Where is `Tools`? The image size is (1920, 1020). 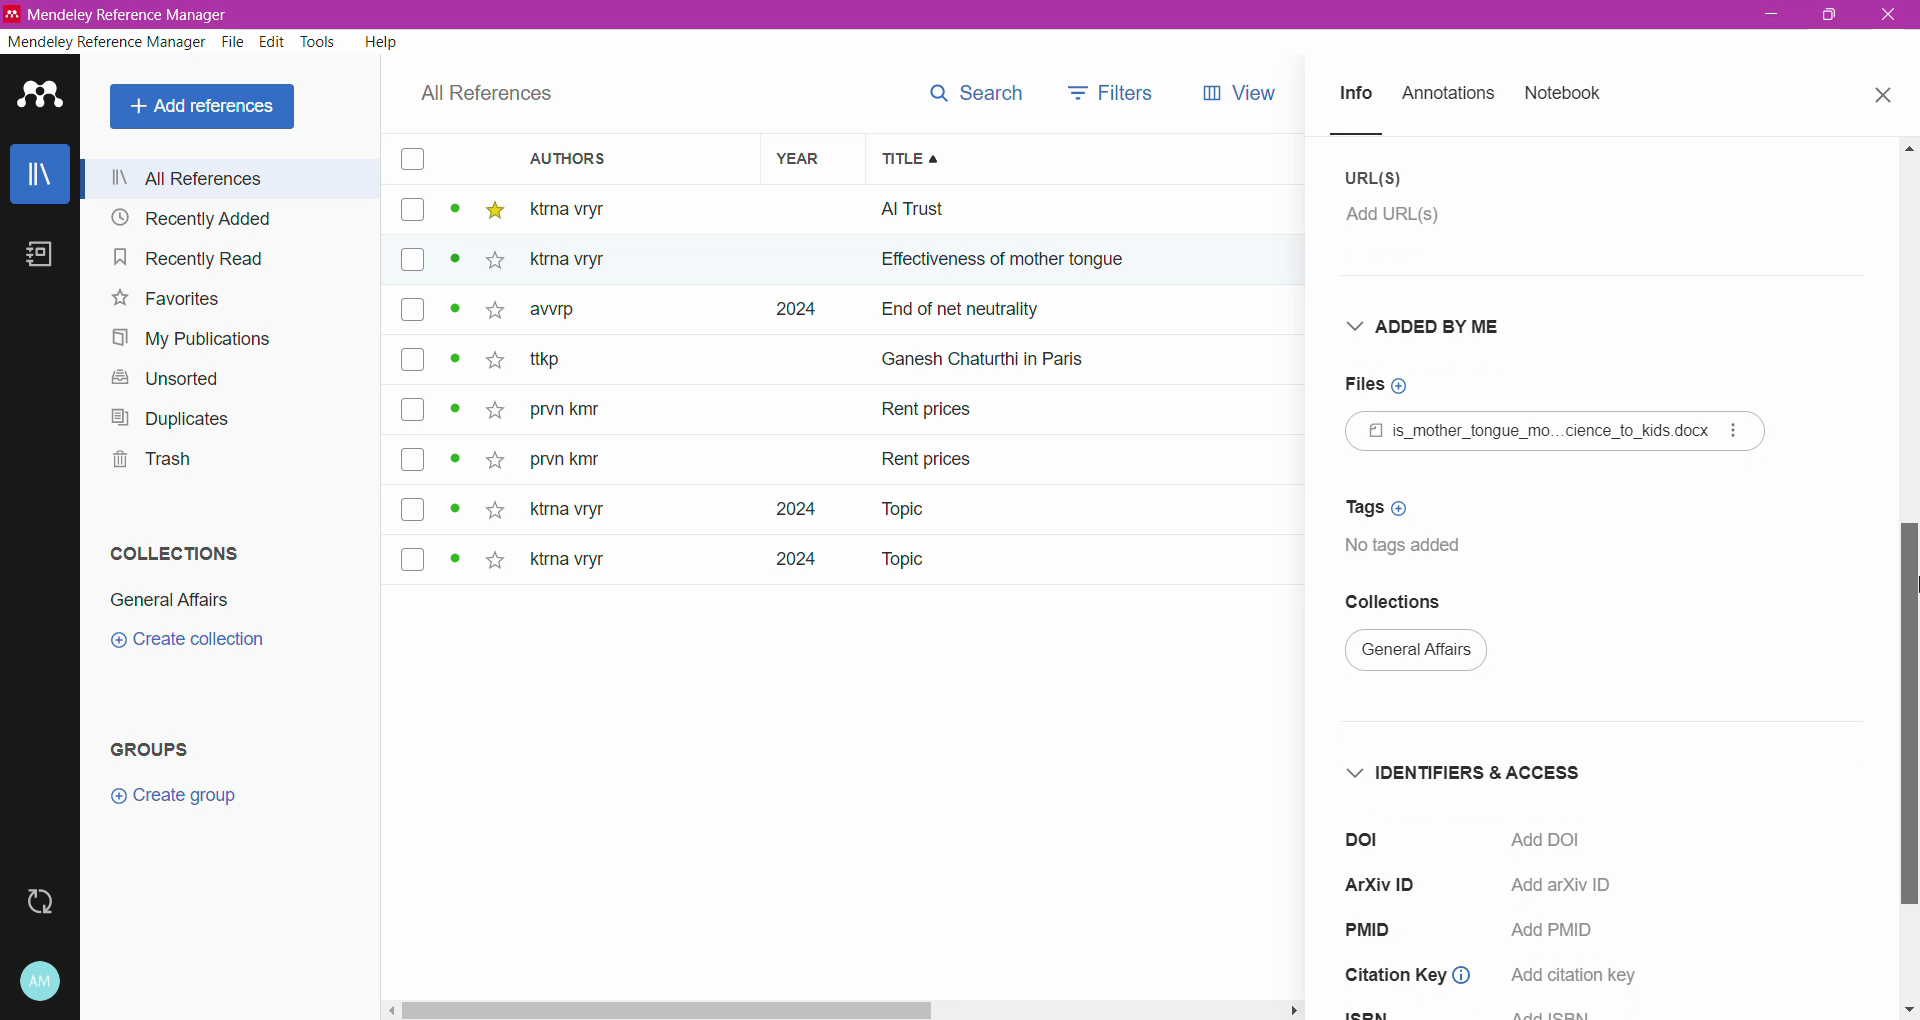
Tools is located at coordinates (320, 42).